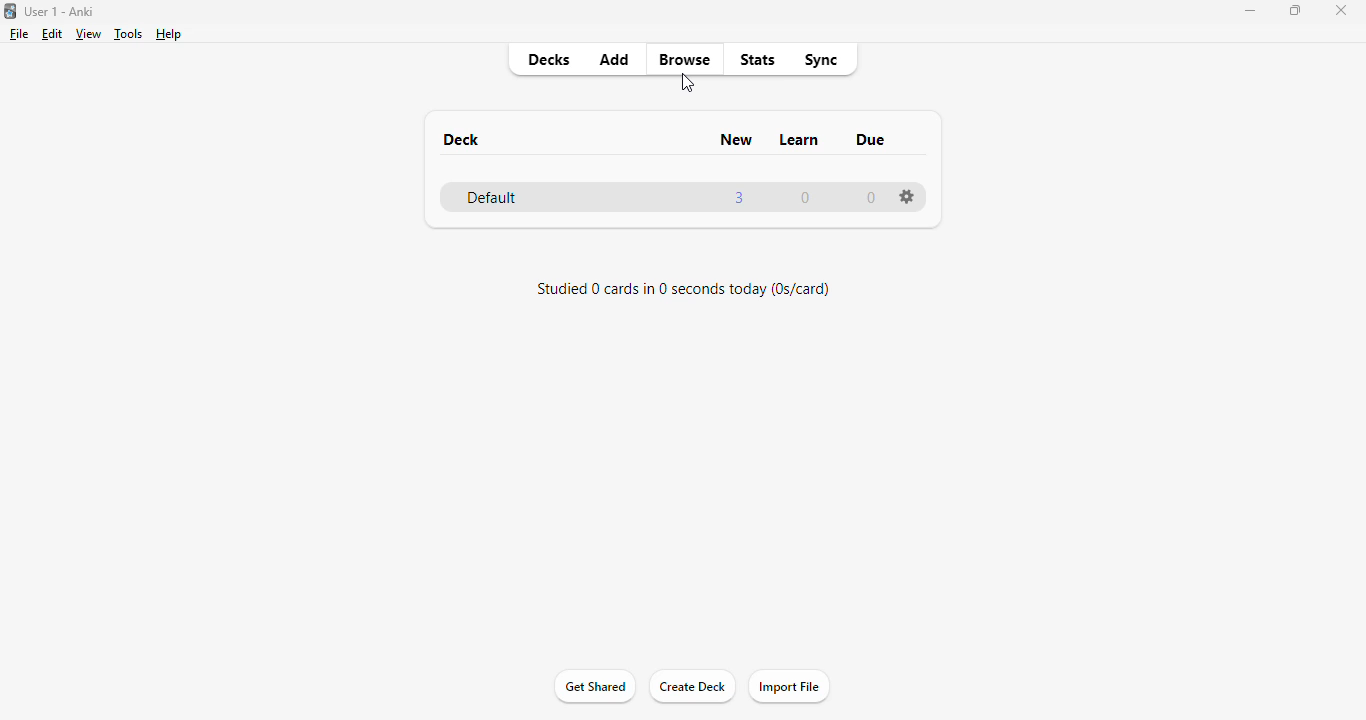  Describe the element at coordinates (61, 12) in the screenshot. I see `User 1- Anki` at that location.